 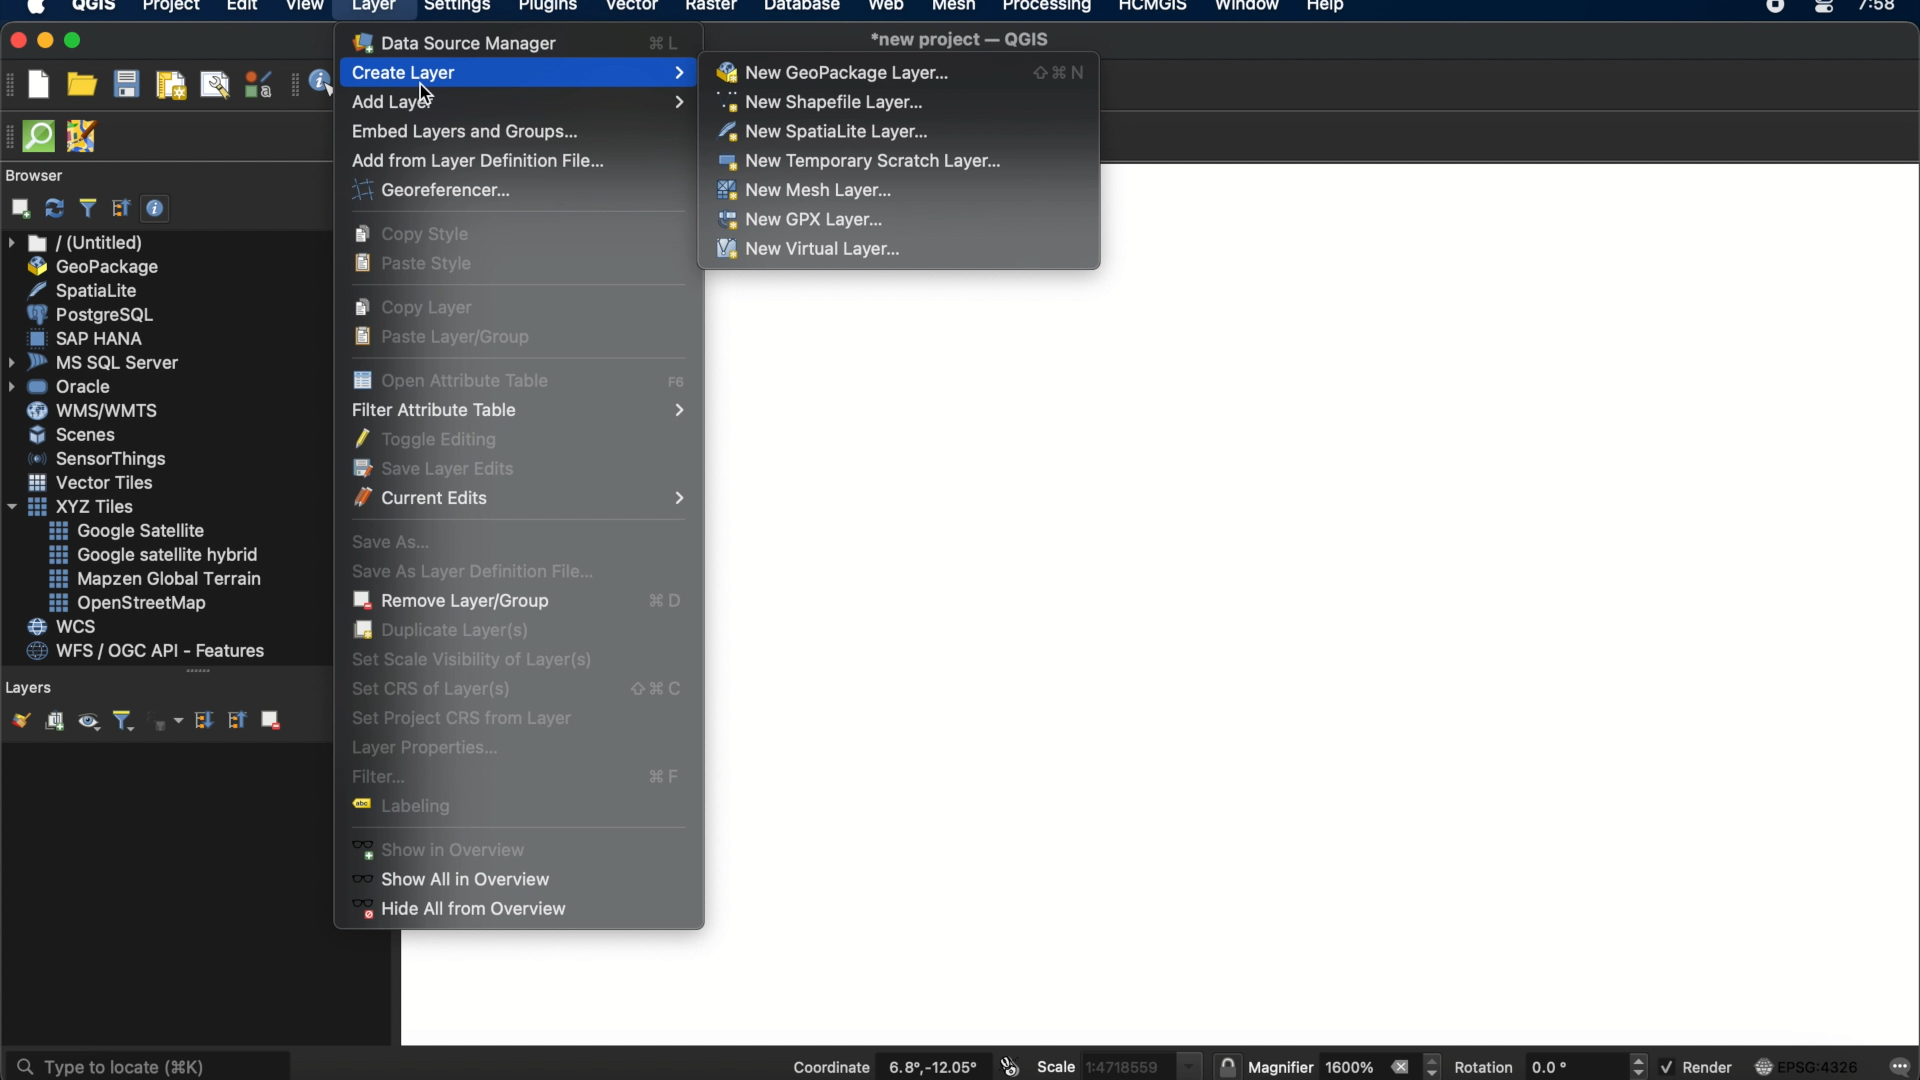 What do you see at coordinates (93, 483) in the screenshot?
I see `vector tiles` at bounding box center [93, 483].